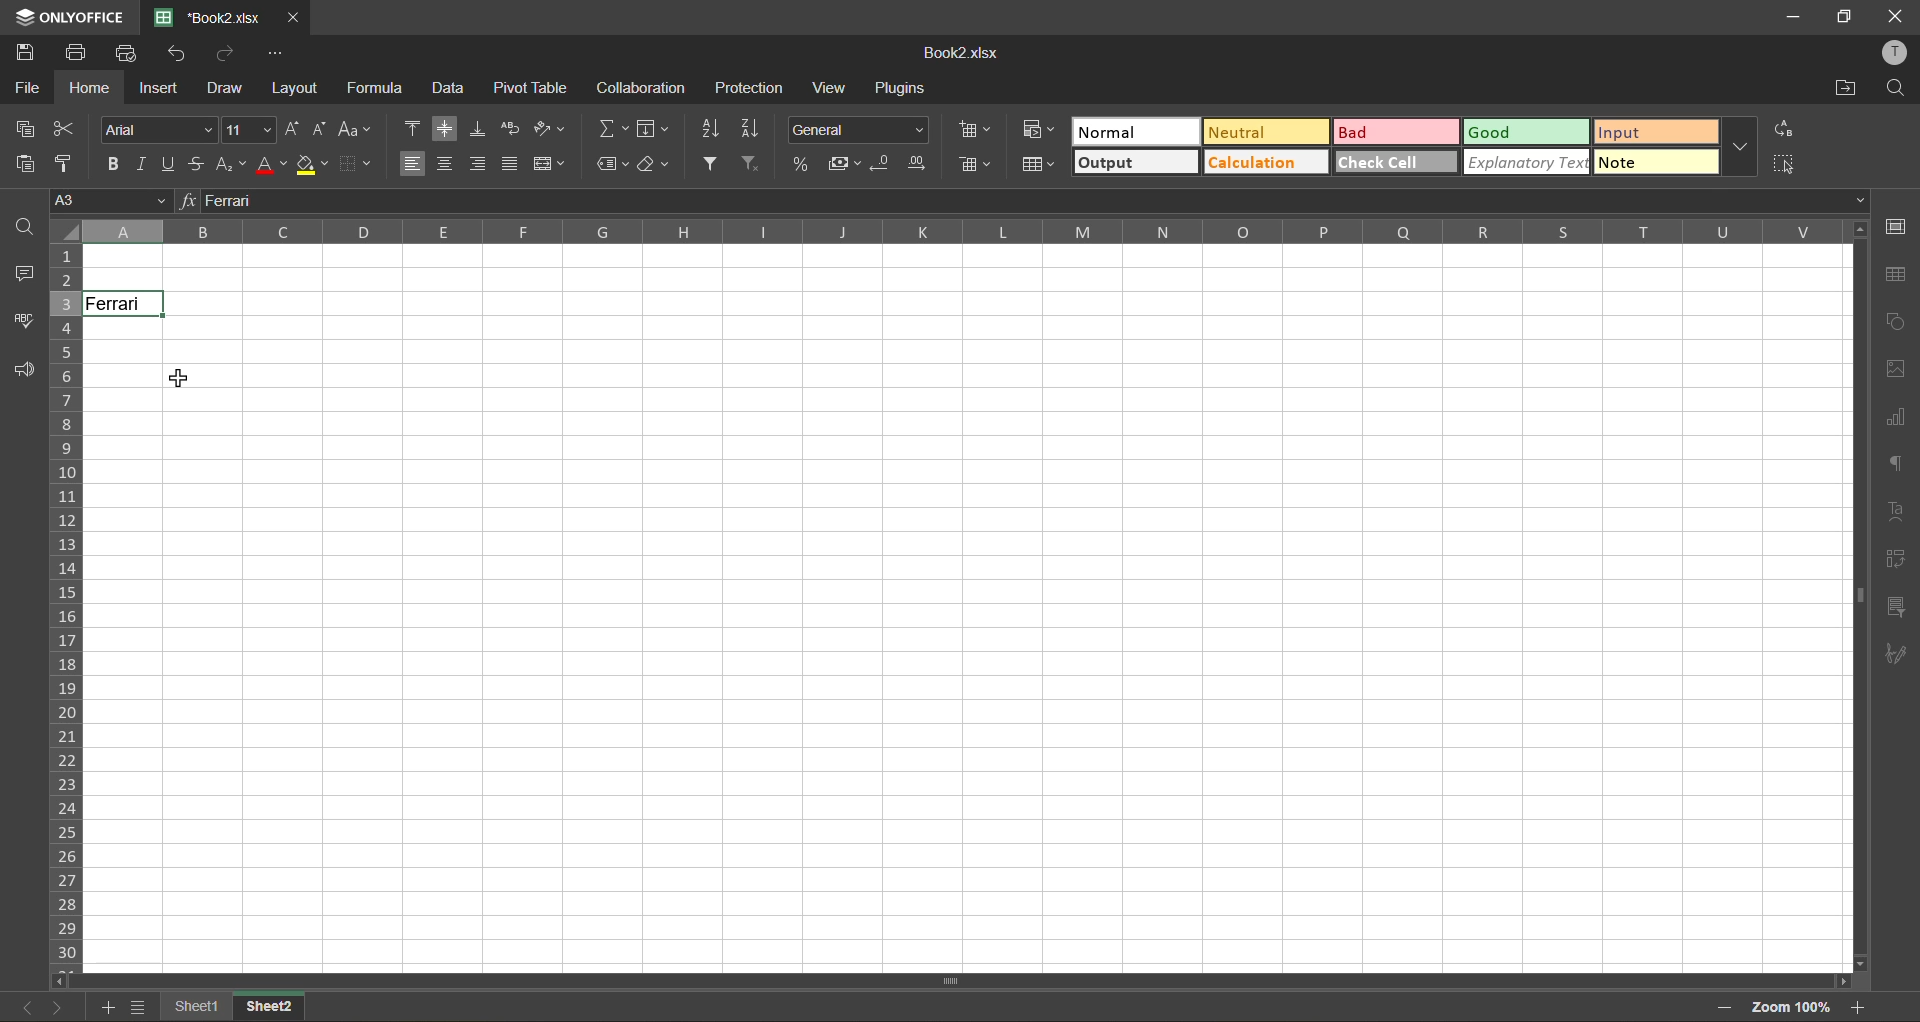  What do you see at coordinates (356, 131) in the screenshot?
I see `change case` at bounding box center [356, 131].